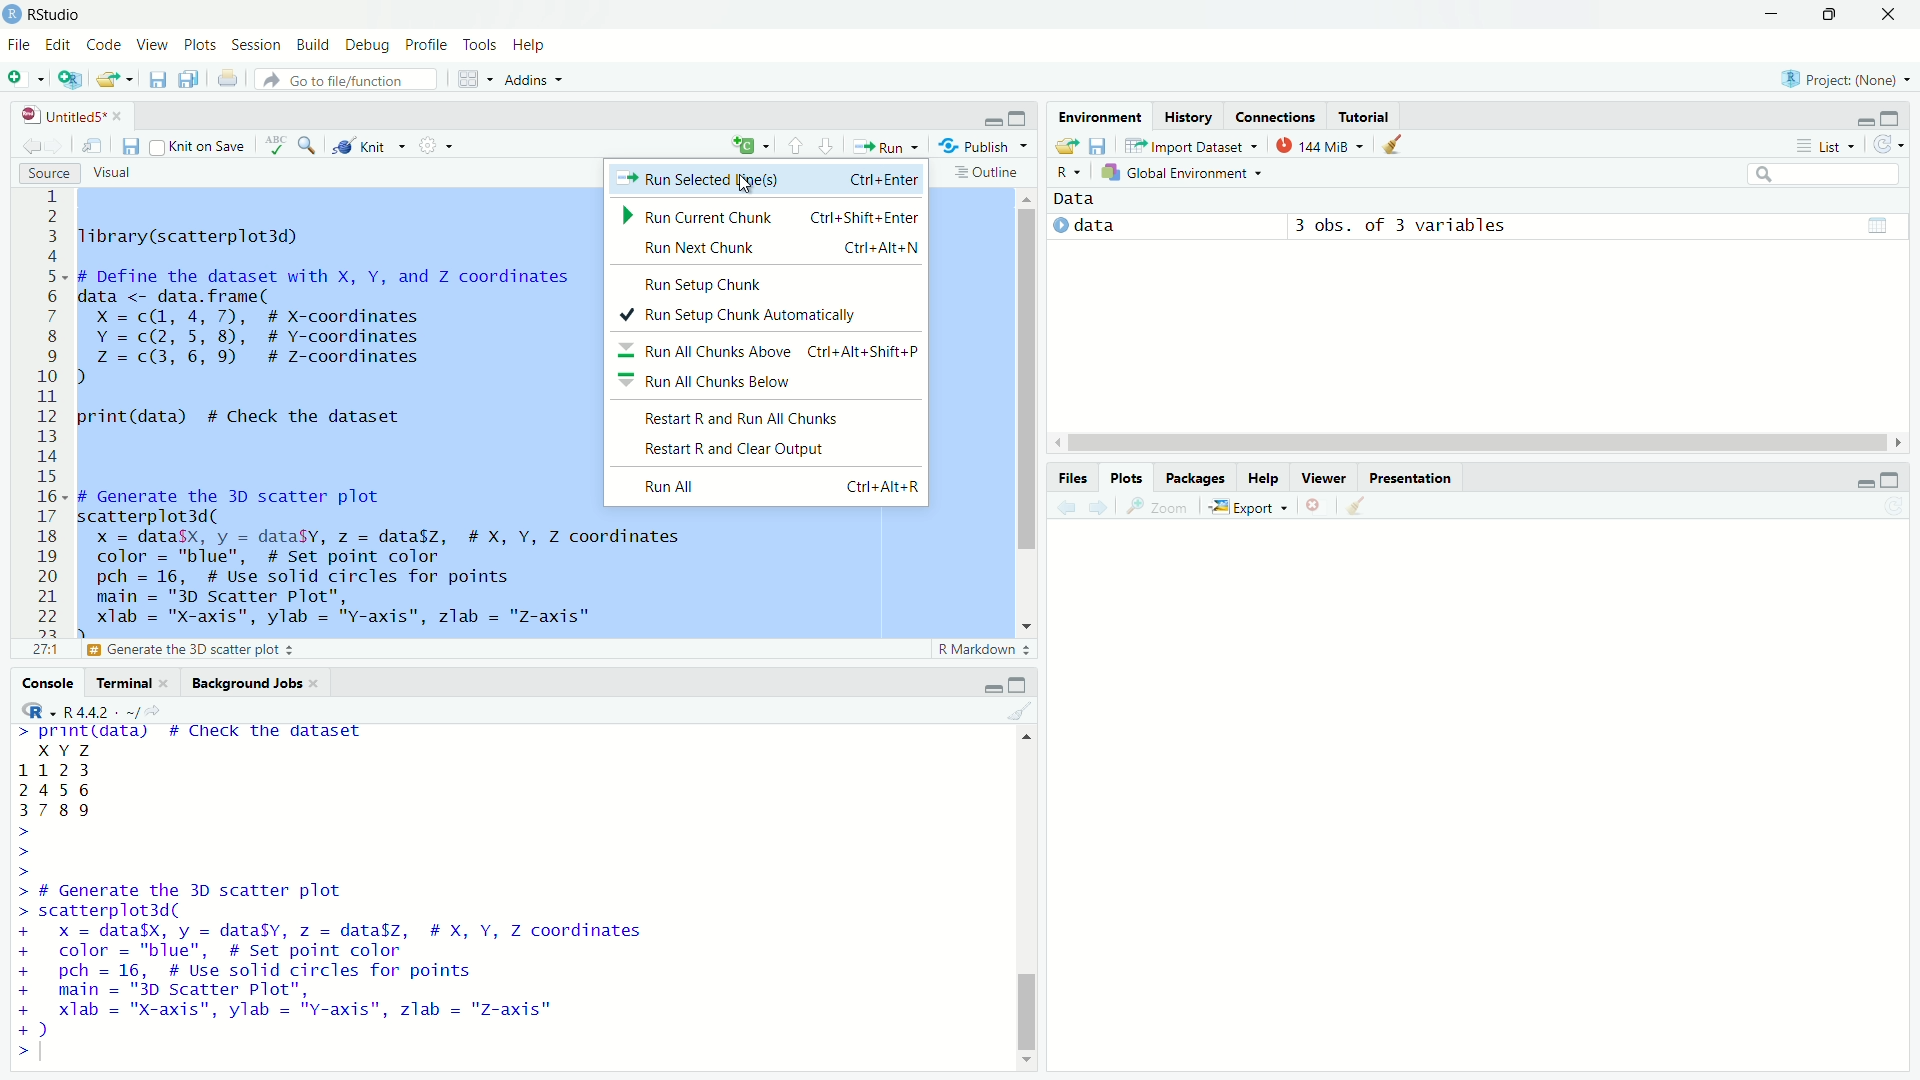  What do you see at coordinates (744, 419) in the screenshot?
I see `Restart R and Run All Chunks` at bounding box center [744, 419].